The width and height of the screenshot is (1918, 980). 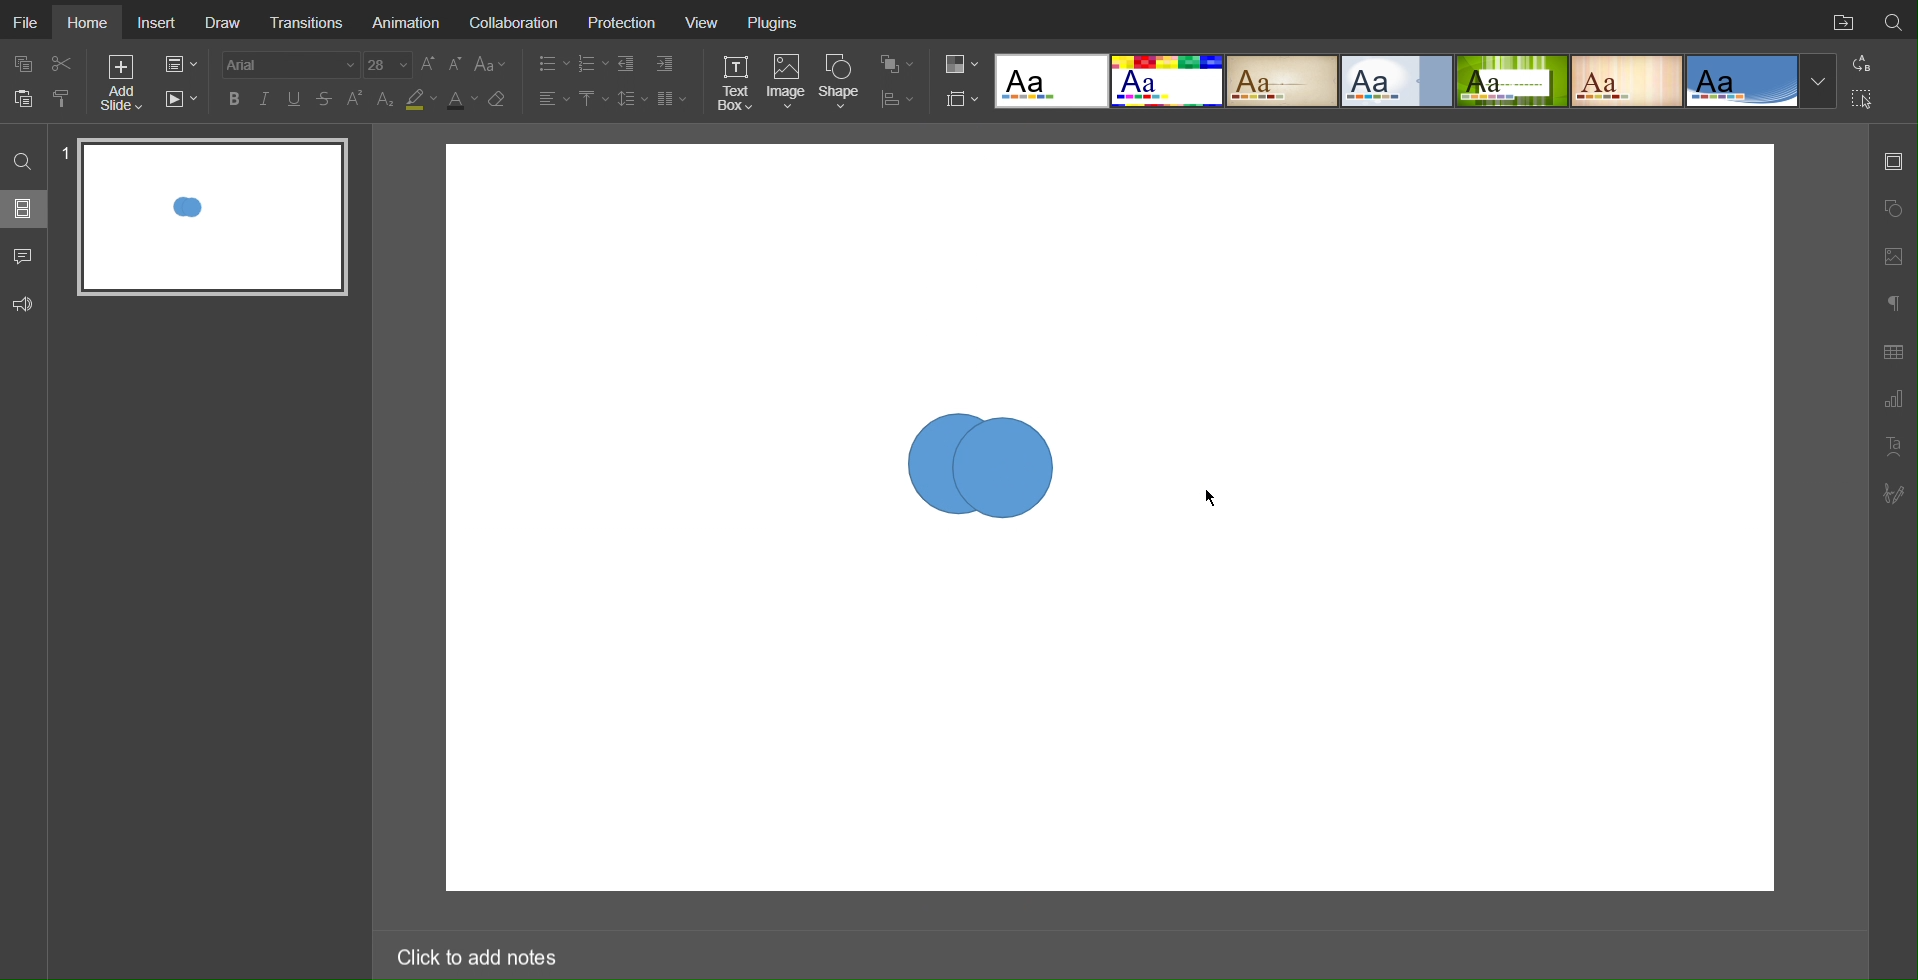 What do you see at coordinates (23, 305) in the screenshot?
I see `Feedback and Support` at bounding box center [23, 305].